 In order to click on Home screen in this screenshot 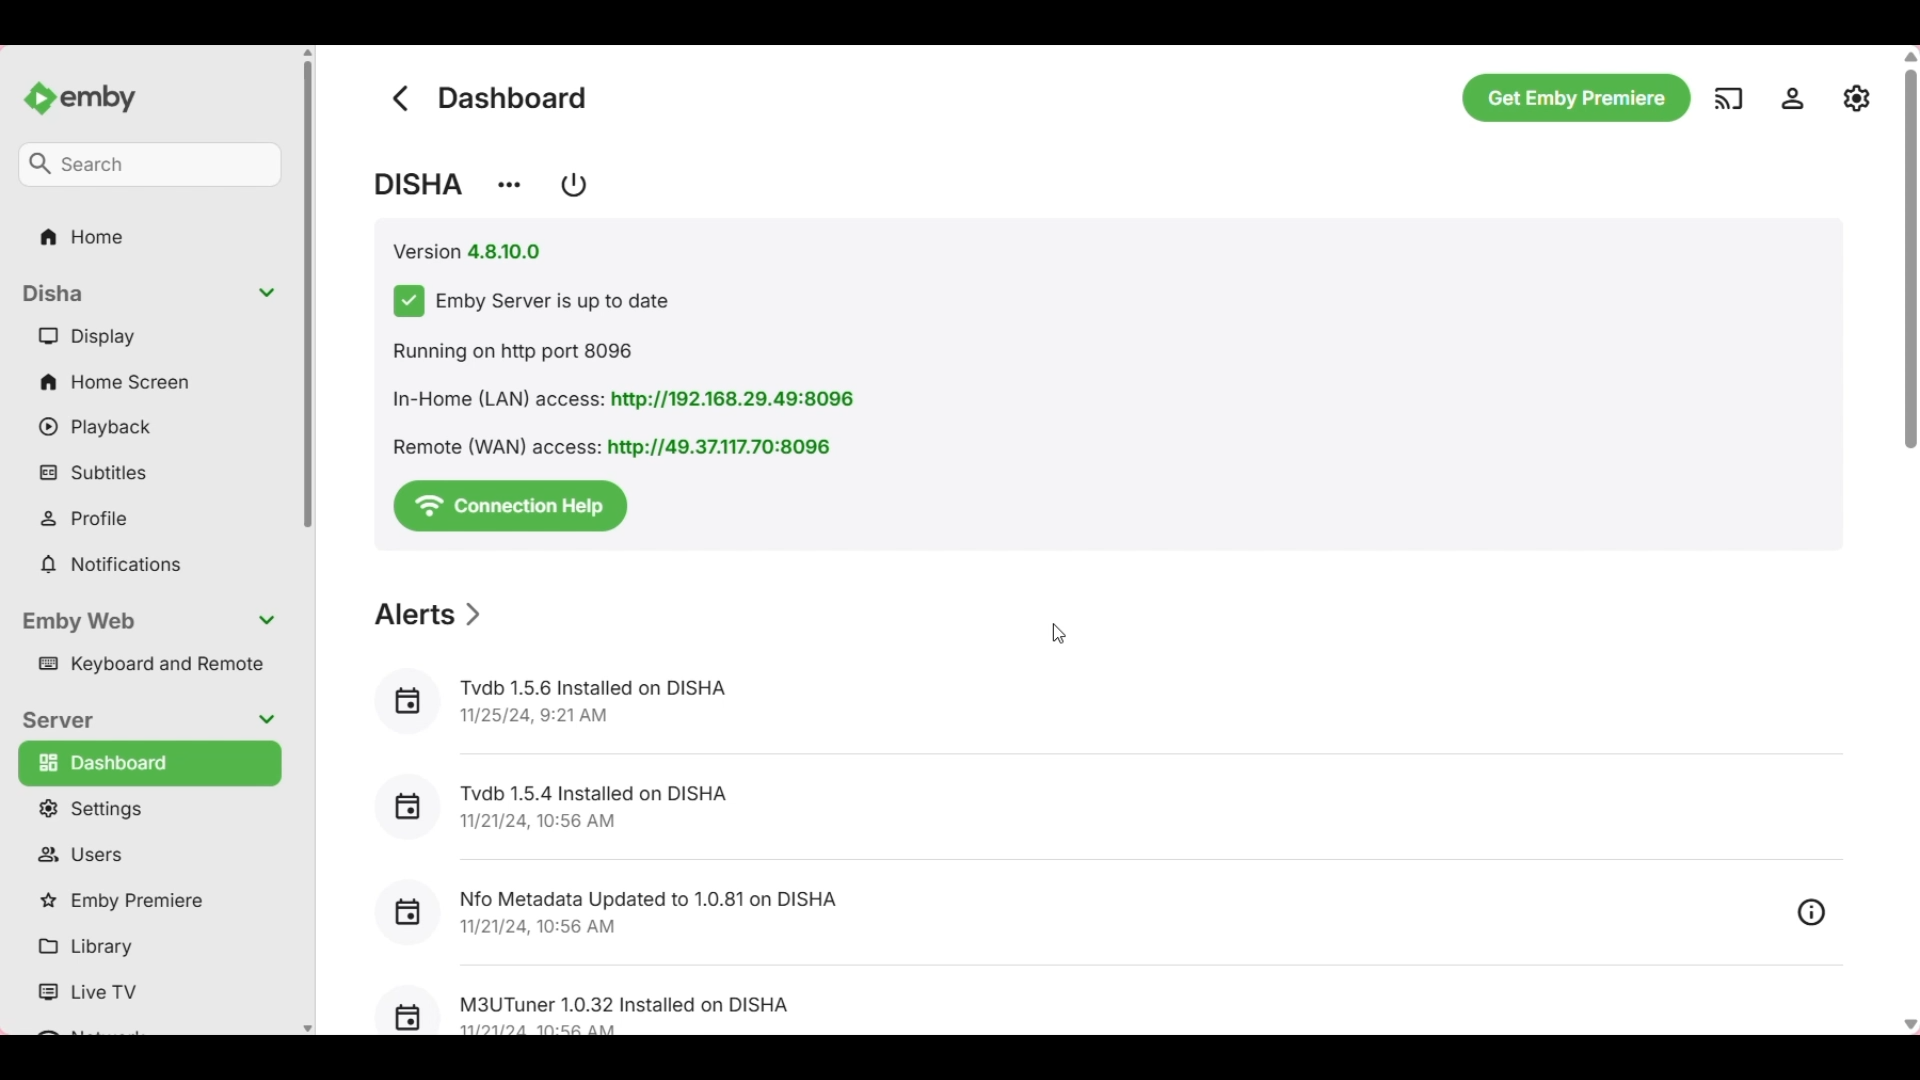, I will do `click(150, 381)`.